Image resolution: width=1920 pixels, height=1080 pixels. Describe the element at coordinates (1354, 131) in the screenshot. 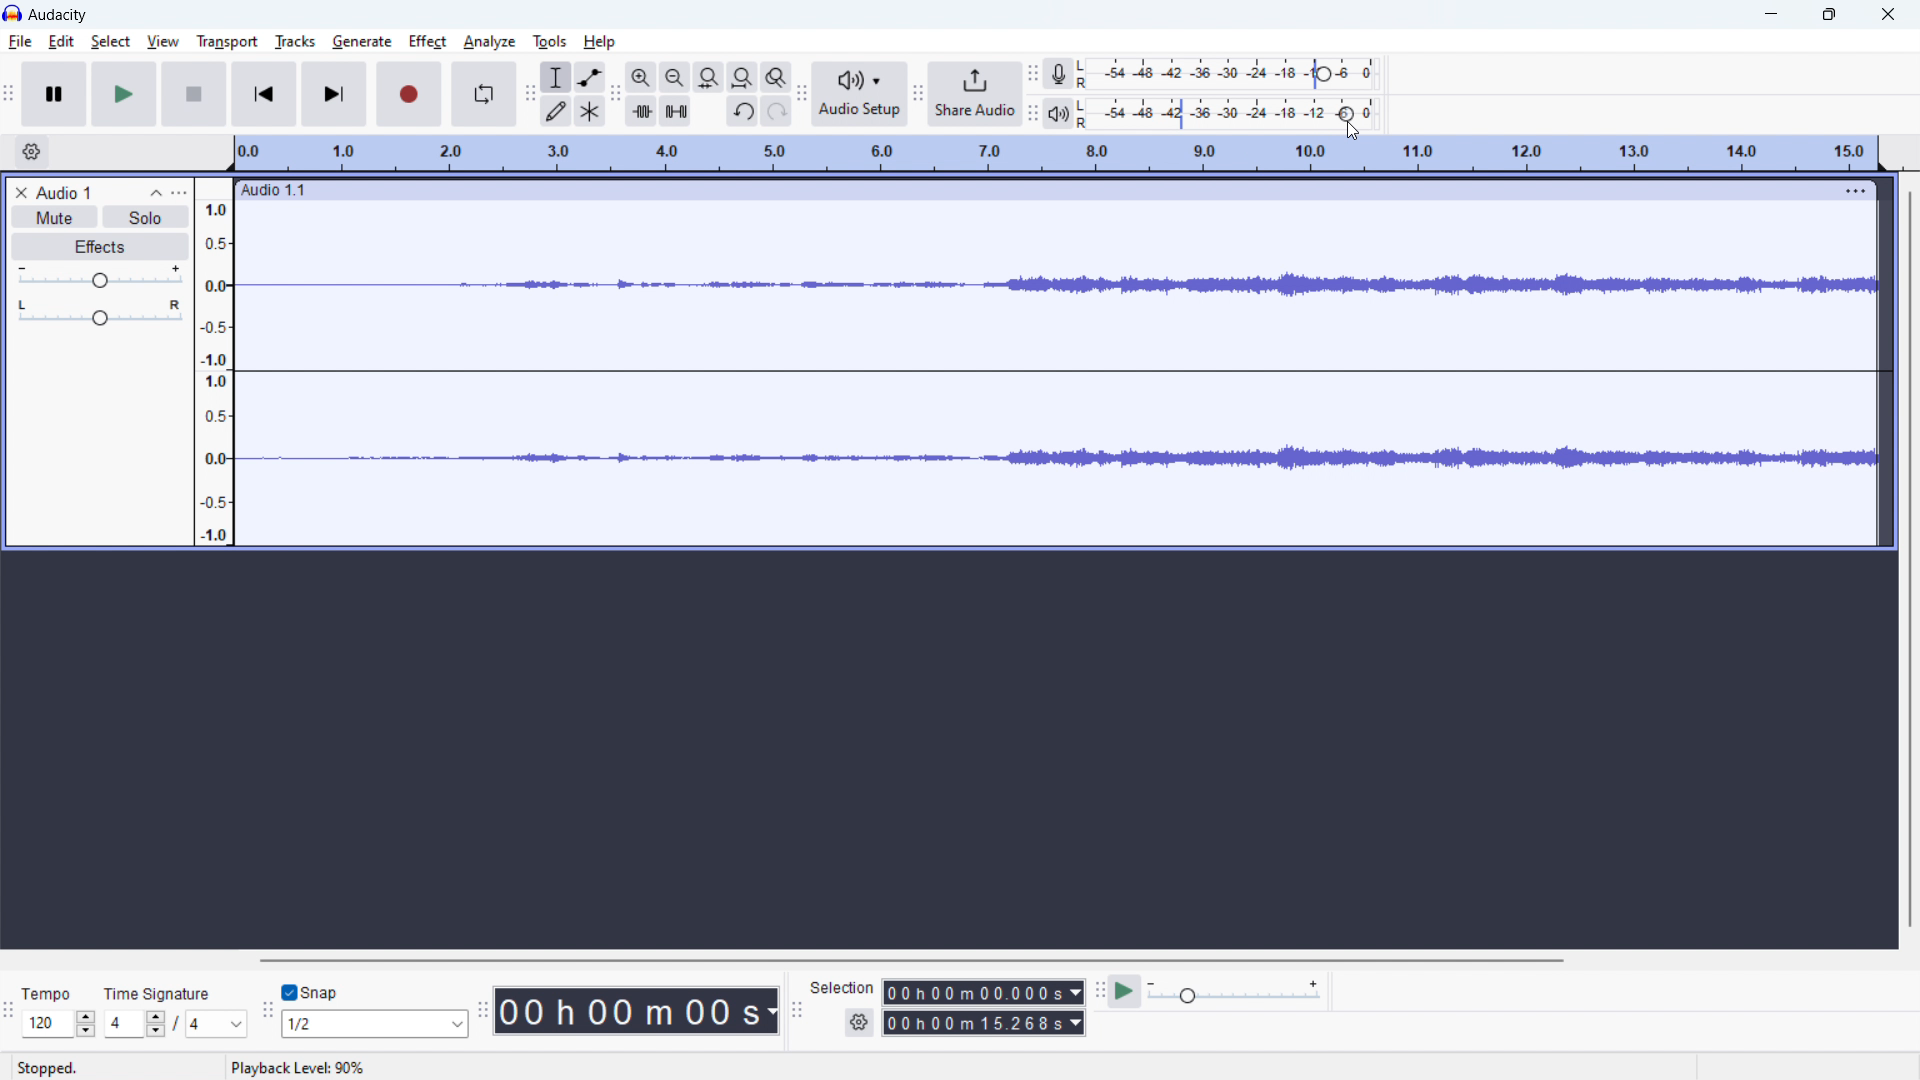

I see `cursor` at that location.